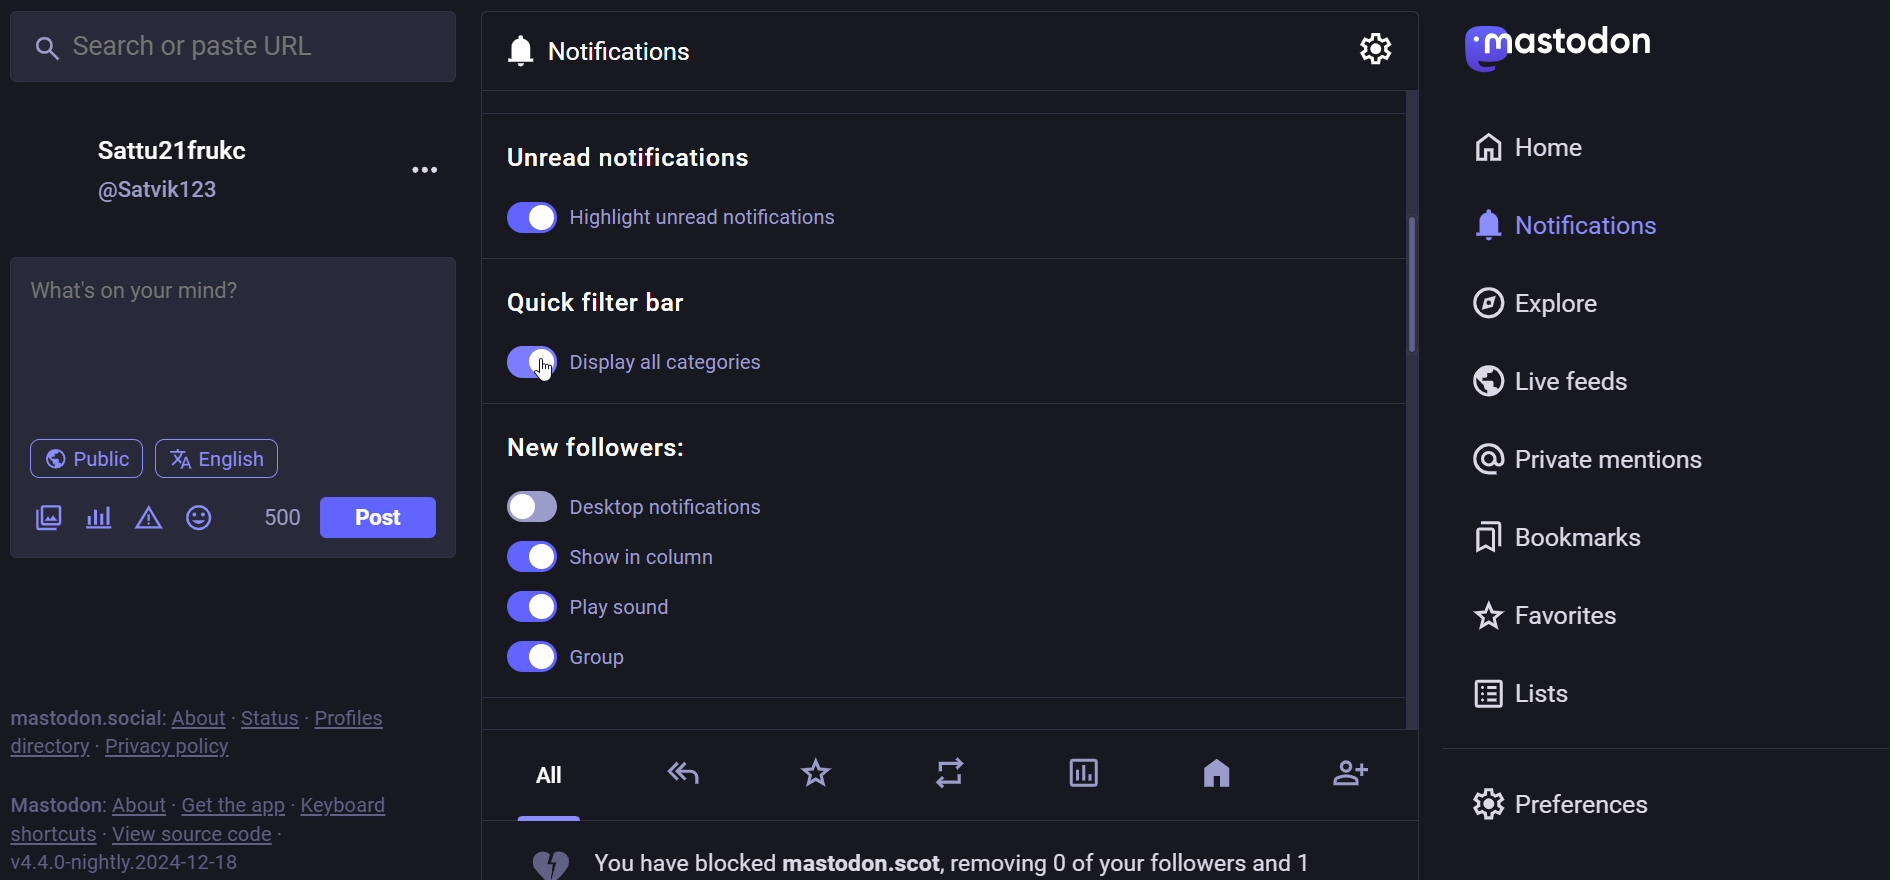 The width and height of the screenshot is (1890, 880). What do you see at coordinates (146, 519) in the screenshot?
I see `content warning` at bounding box center [146, 519].